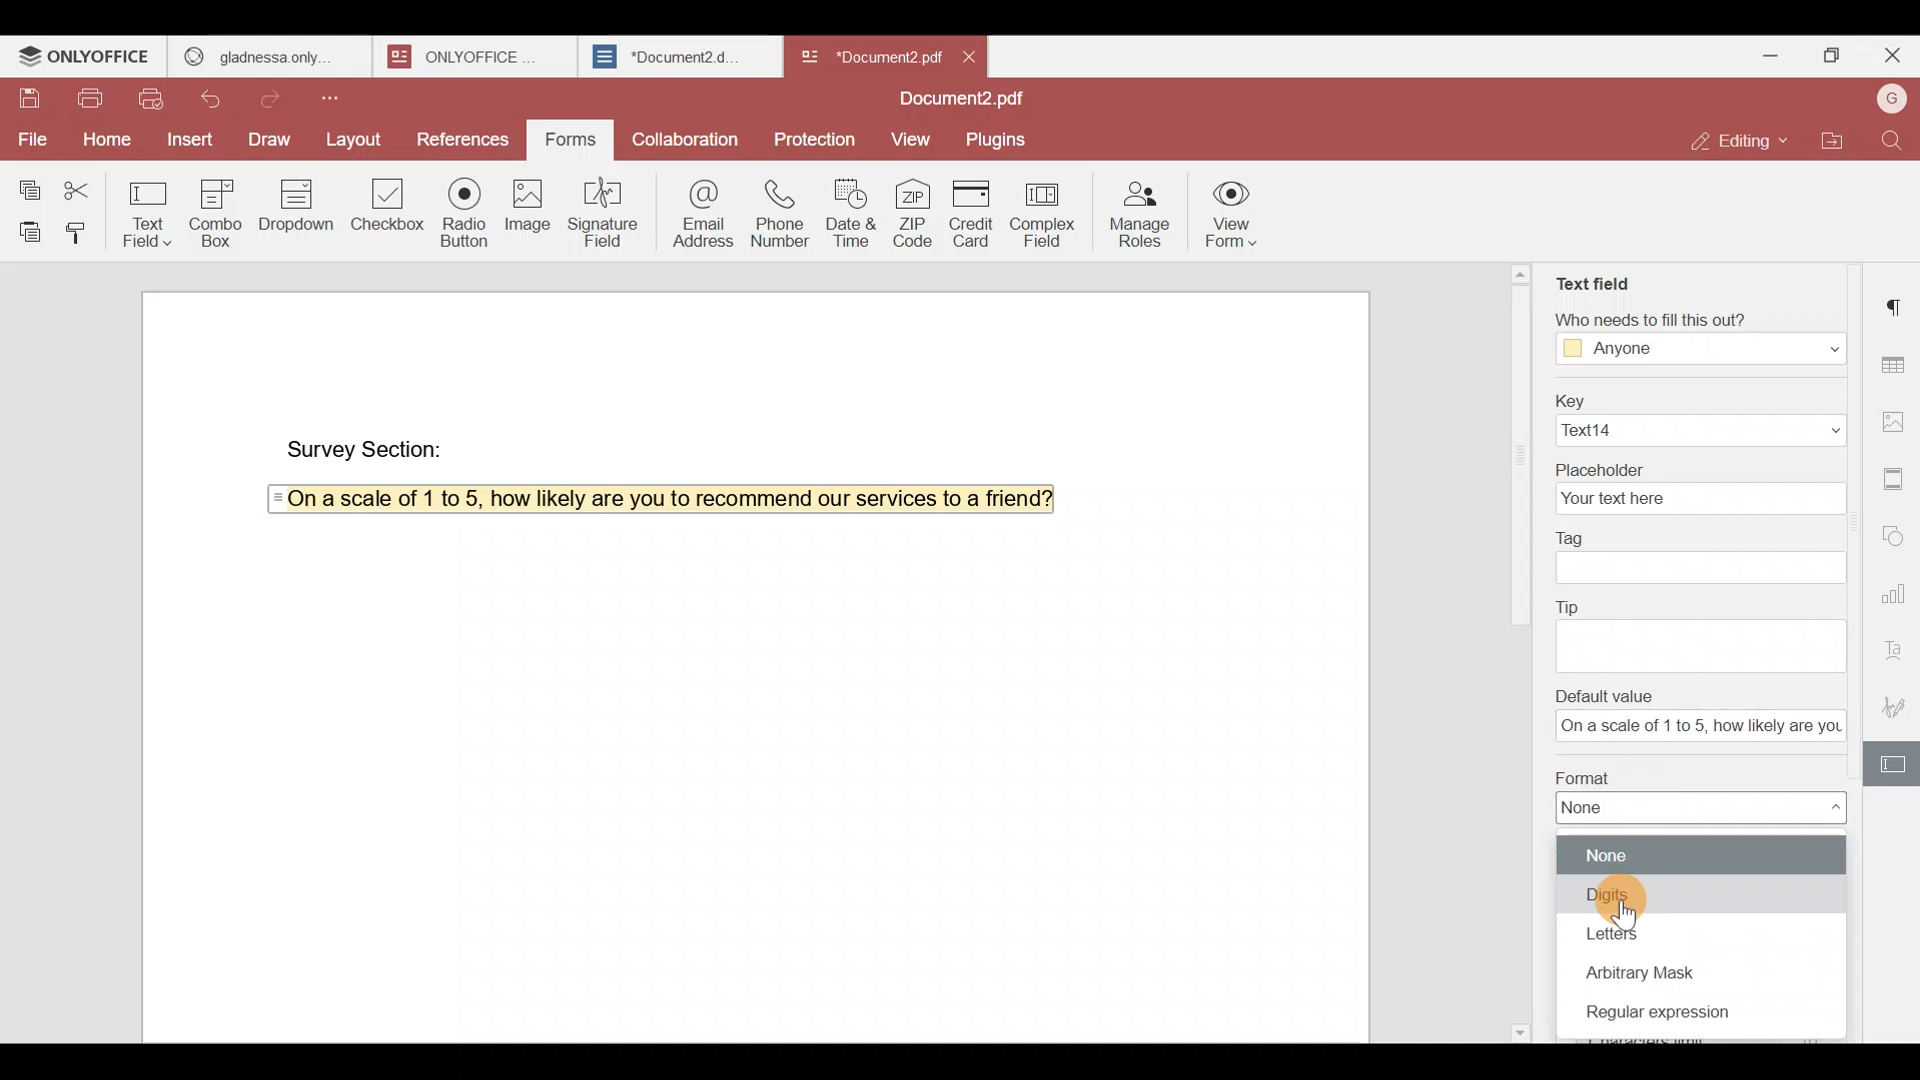  Describe the element at coordinates (1695, 728) in the screenshot. I see `textbox` at that location.